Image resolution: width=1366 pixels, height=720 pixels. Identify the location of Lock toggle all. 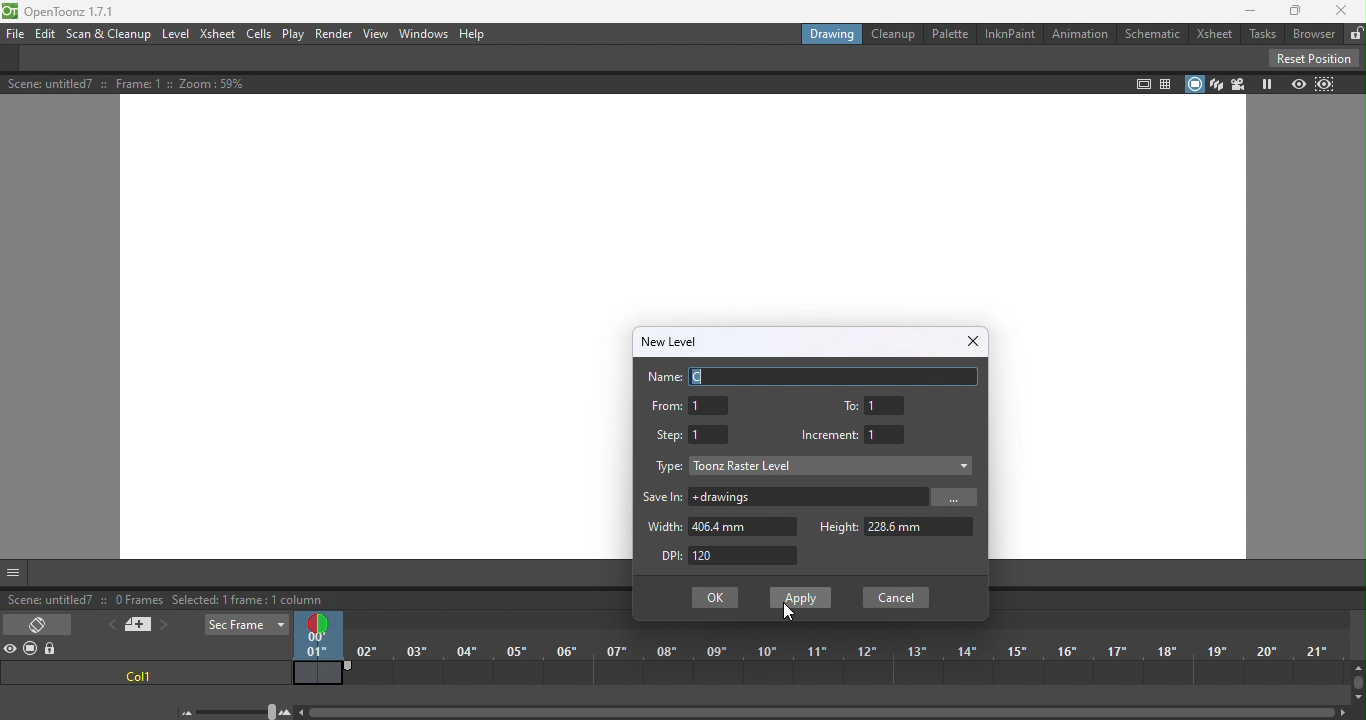
(54, 650).